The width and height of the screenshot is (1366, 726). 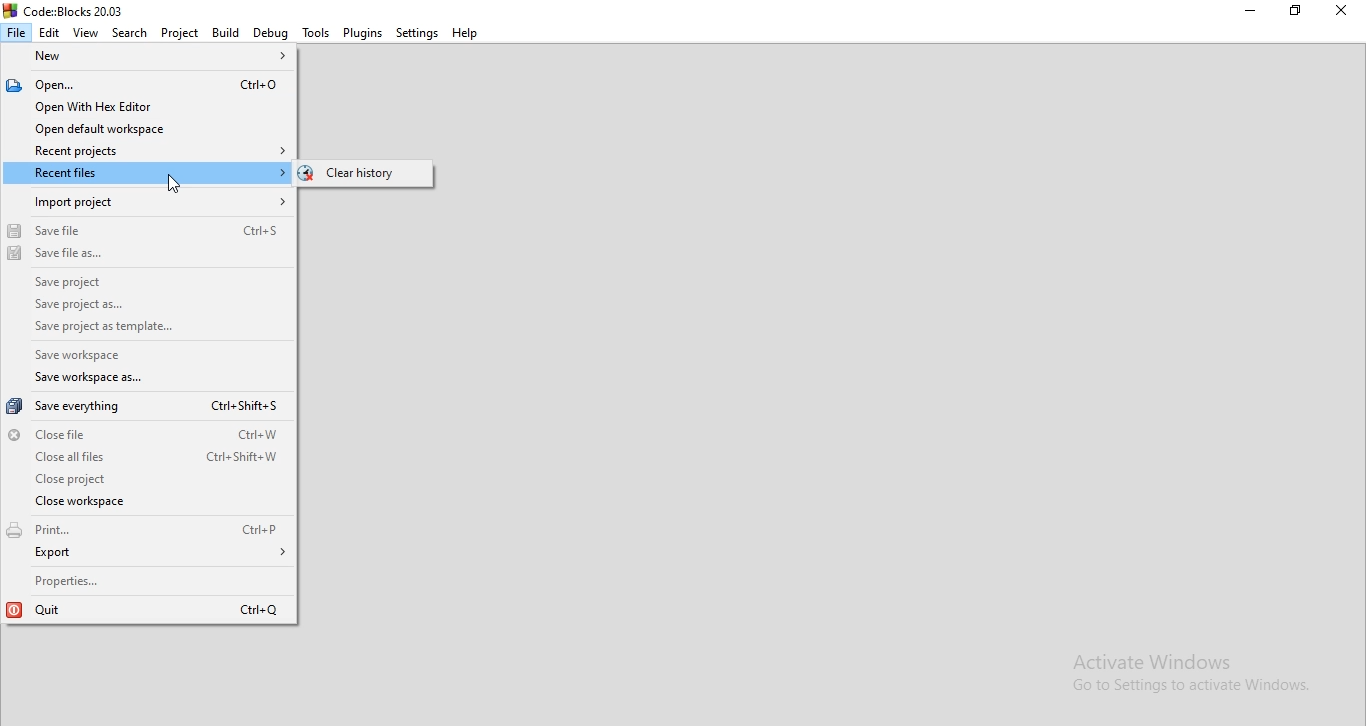 What do you see at coordinates (142, 434) in the screenshot?
I see `Close File` at bounding box center [142, 434].